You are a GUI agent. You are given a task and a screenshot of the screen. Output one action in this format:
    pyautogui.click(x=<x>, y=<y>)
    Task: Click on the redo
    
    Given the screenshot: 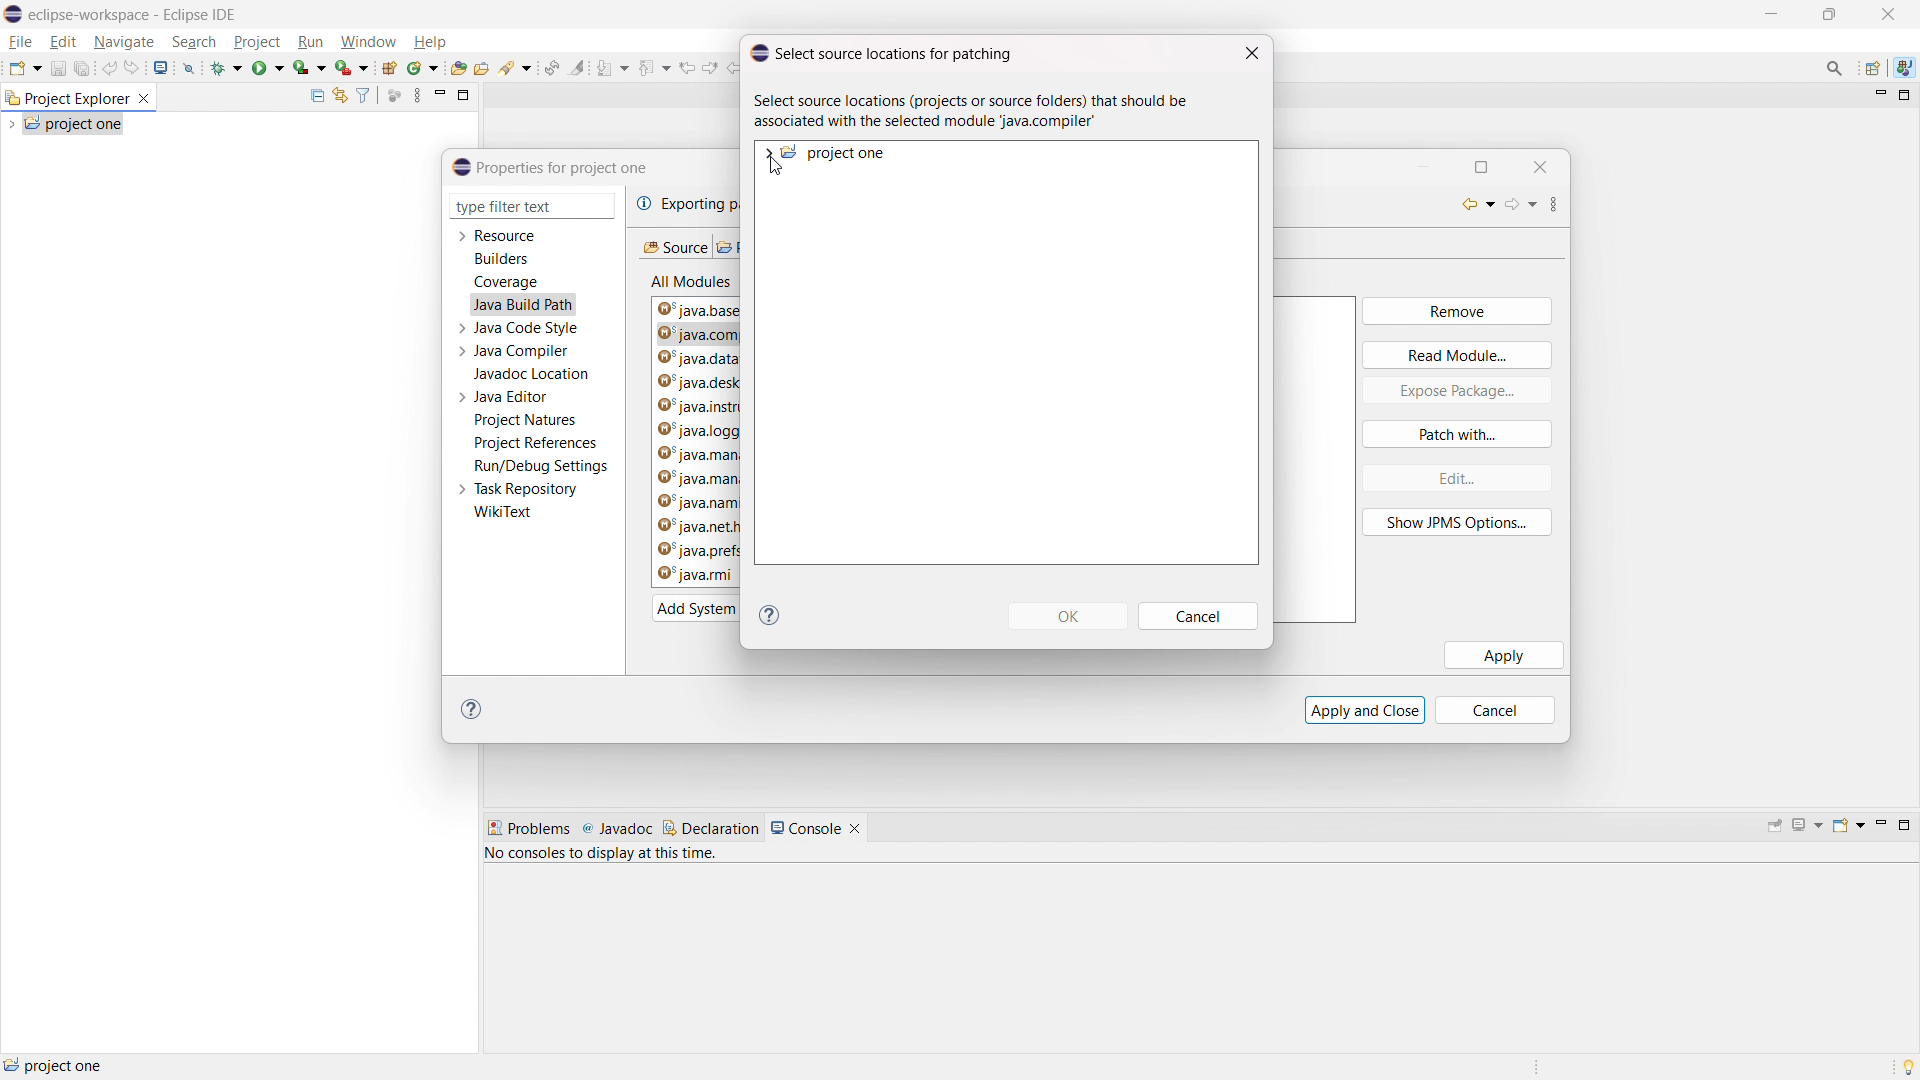 What is the action you would take?
    pyautogui.click(x=133, y=67)
    